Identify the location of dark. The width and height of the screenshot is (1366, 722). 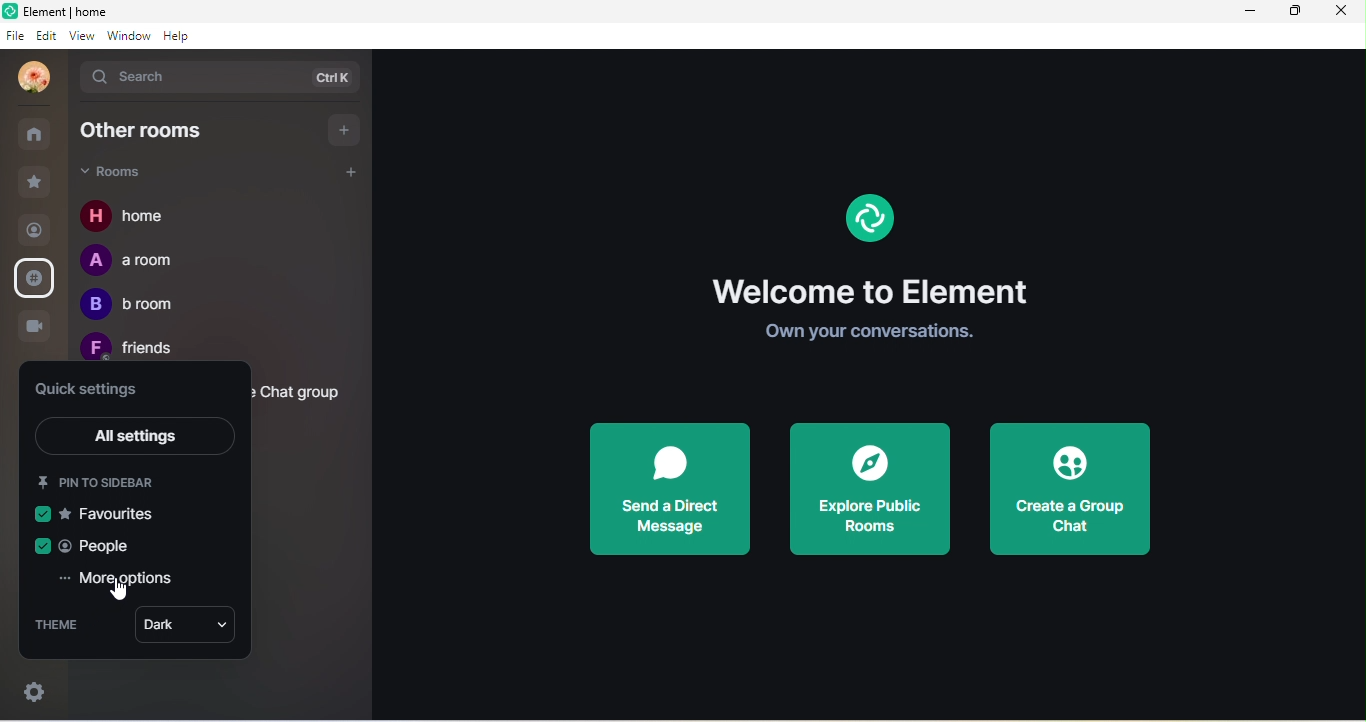
(187, 629).